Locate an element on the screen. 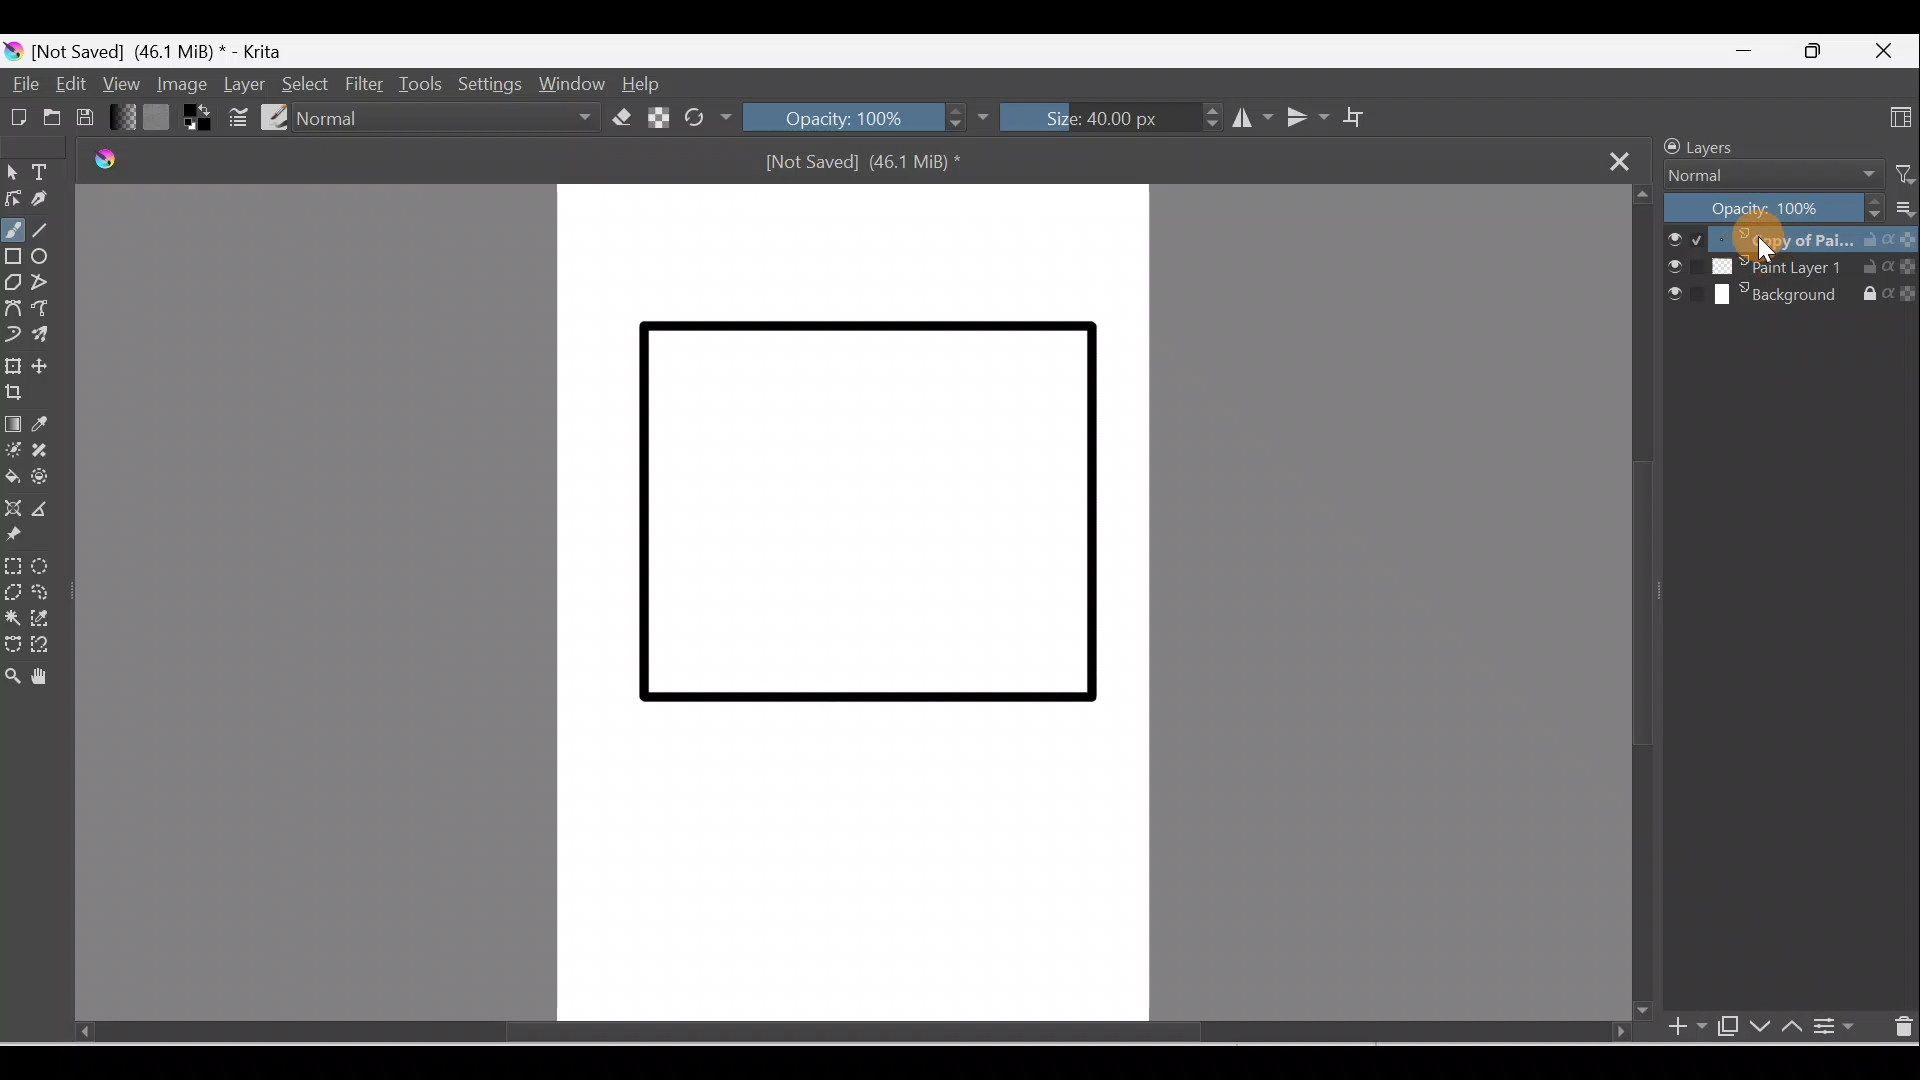  Size:40:00px is located at coordinates (1109, 120).